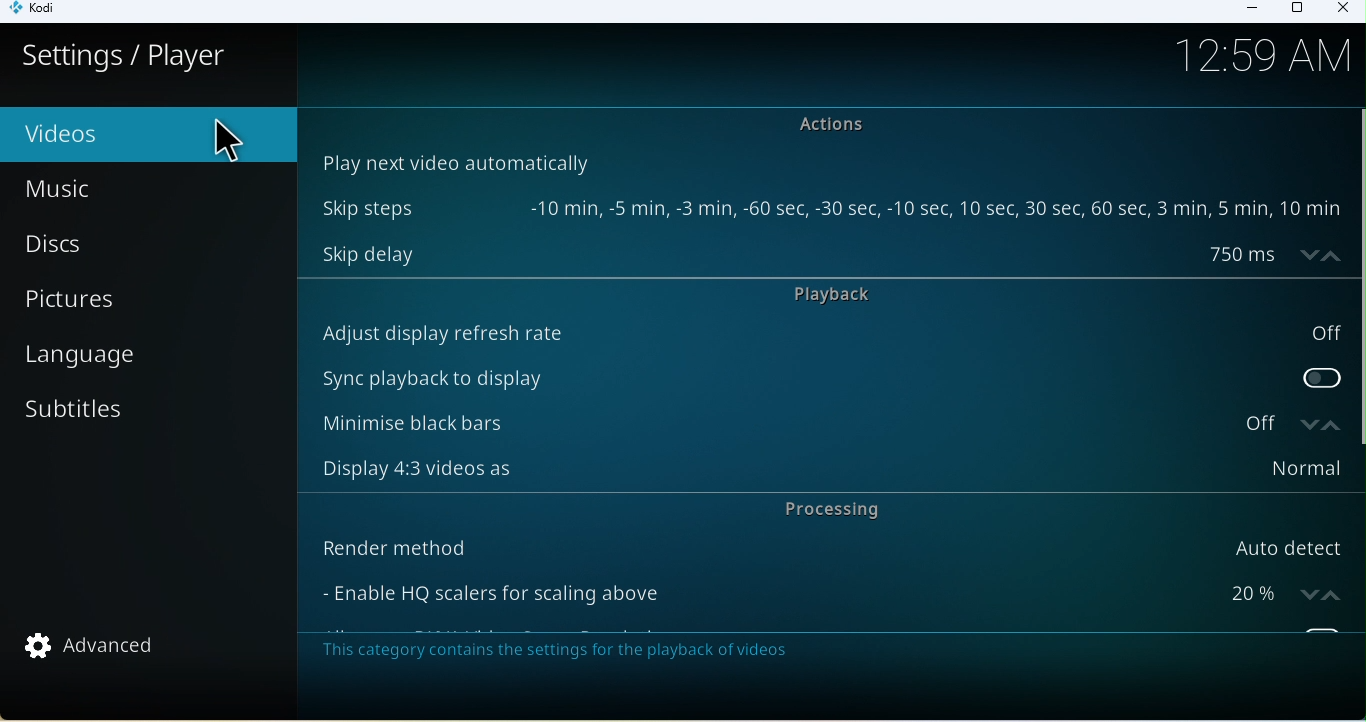 The height and width of the screenshot is (722, 1366). What do you see at coordinates (822, 544) in the screenshot?
I see `Render method` at bounding box center [822, 544].